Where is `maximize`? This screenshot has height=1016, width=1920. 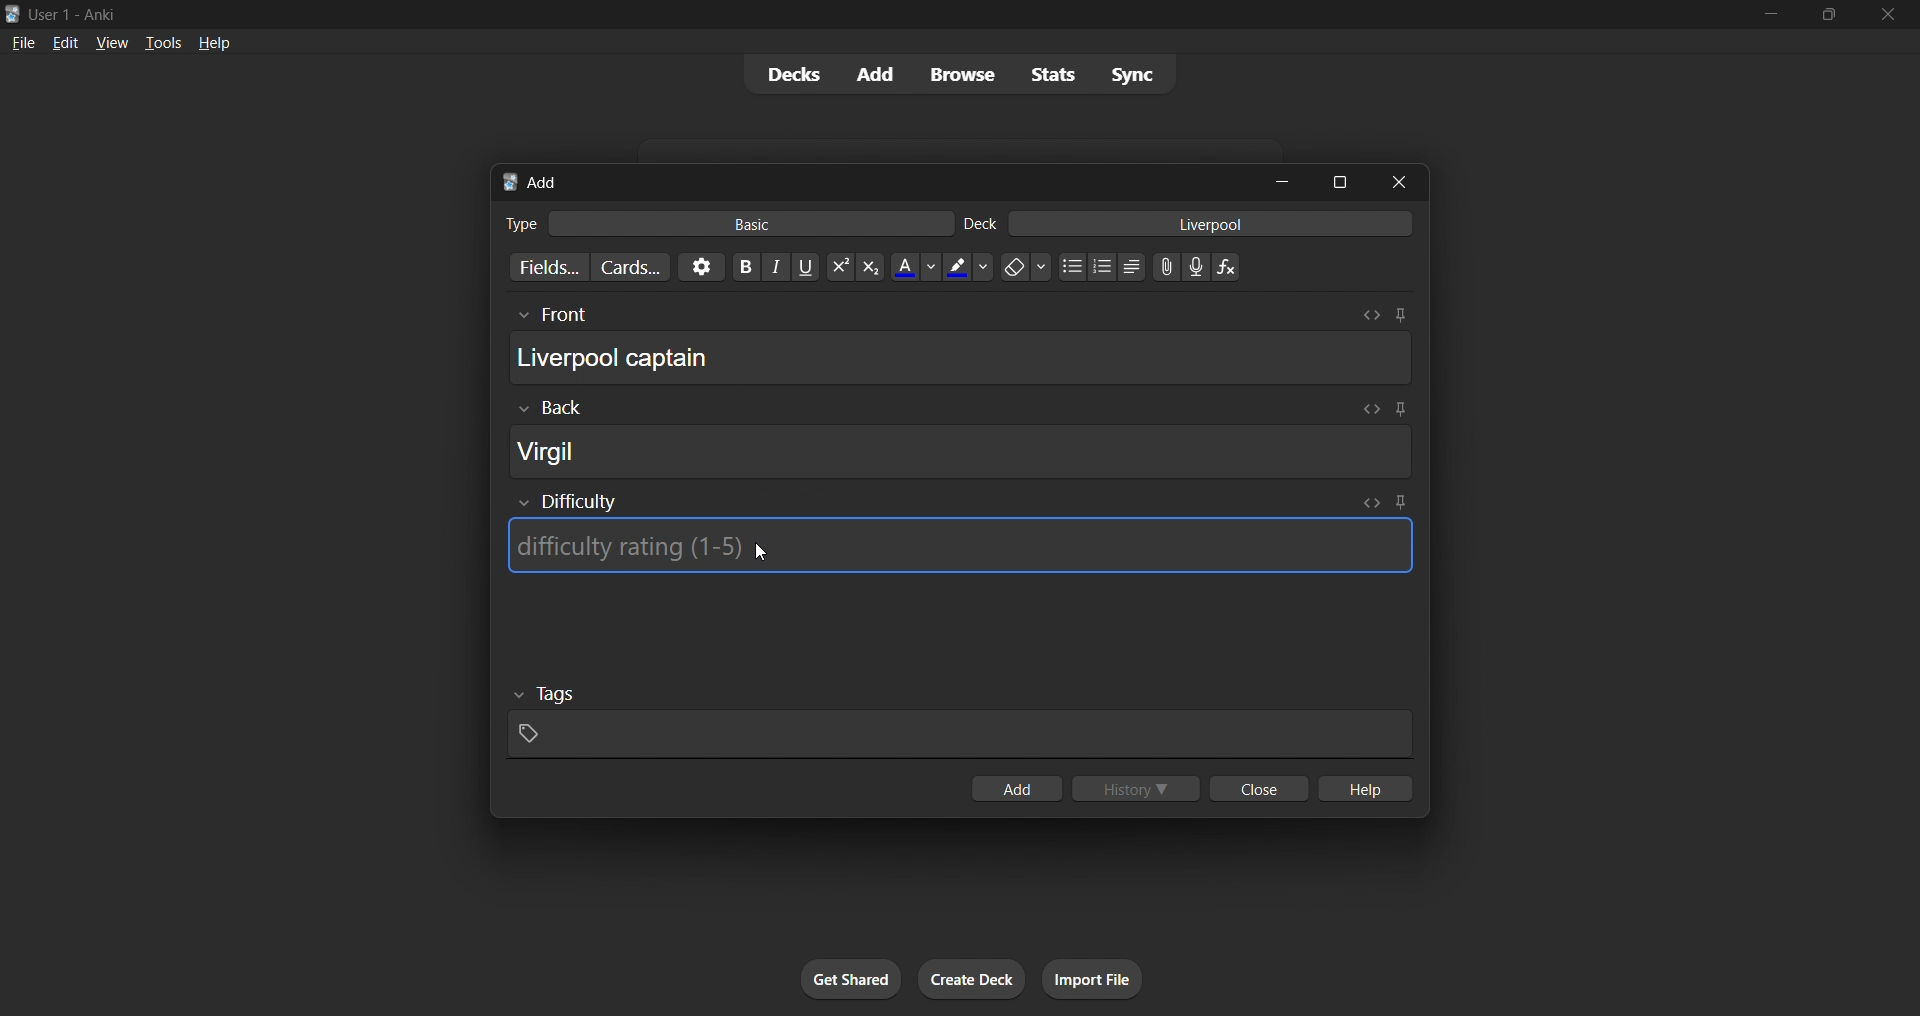 maximize is located at coordinates (1339, 182).